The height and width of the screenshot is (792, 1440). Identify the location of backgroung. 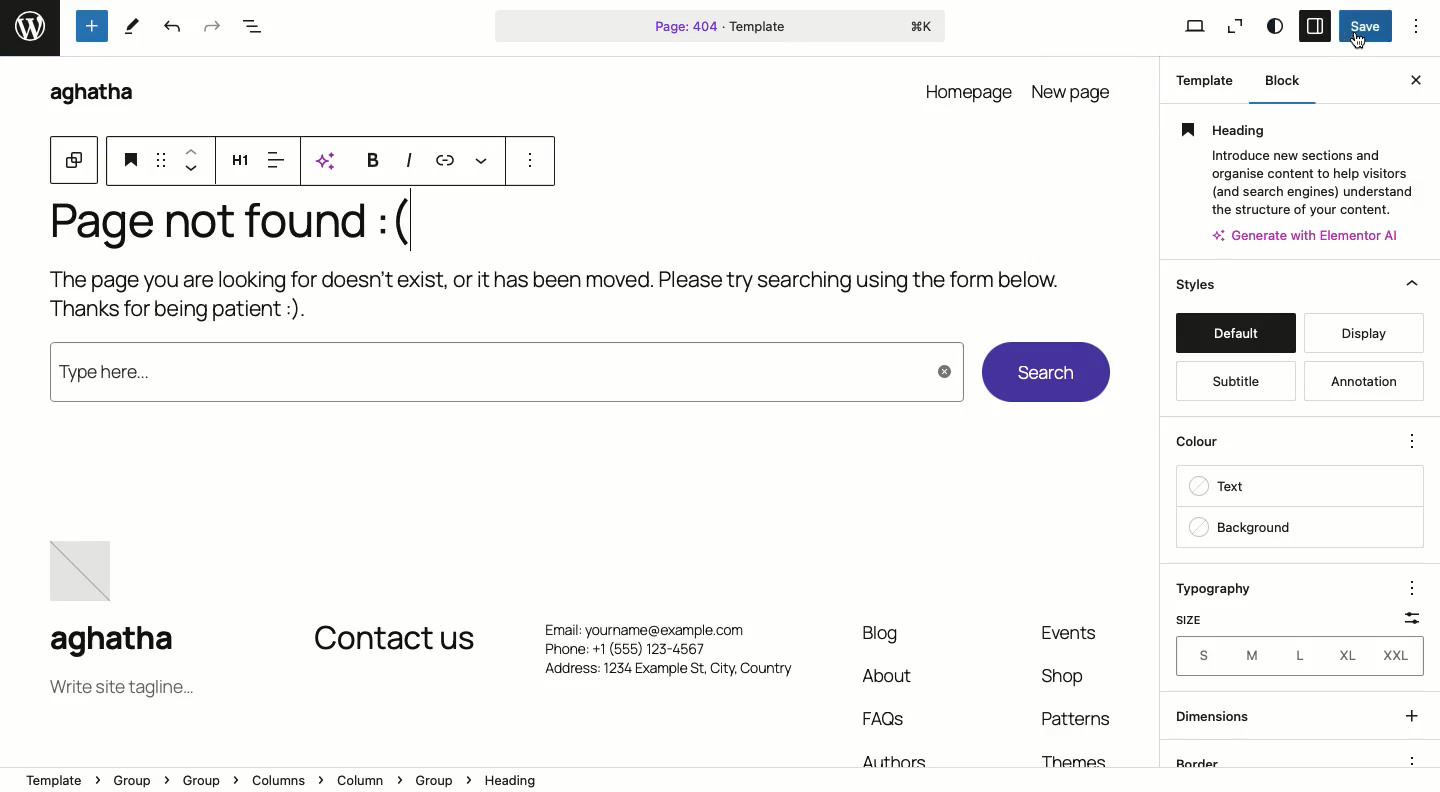
(1244, 531).